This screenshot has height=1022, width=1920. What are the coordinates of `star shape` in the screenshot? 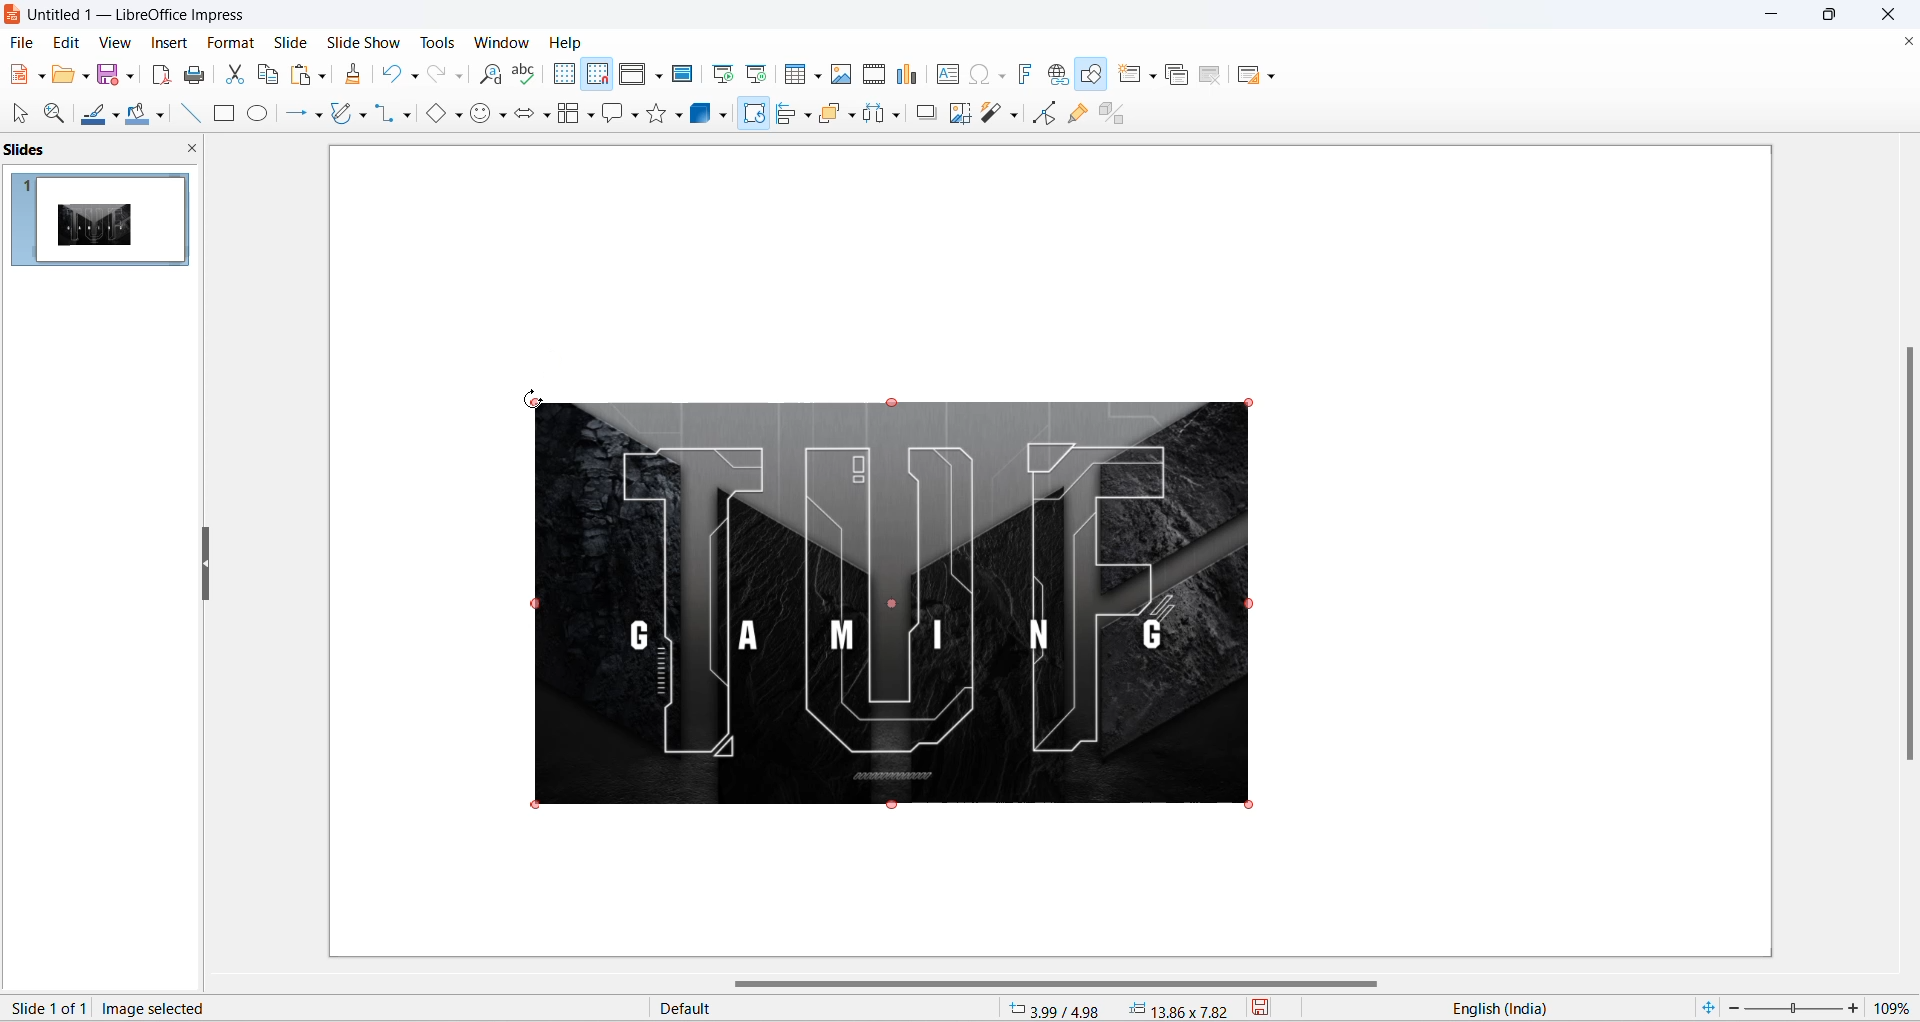 It's located at (656, 114).